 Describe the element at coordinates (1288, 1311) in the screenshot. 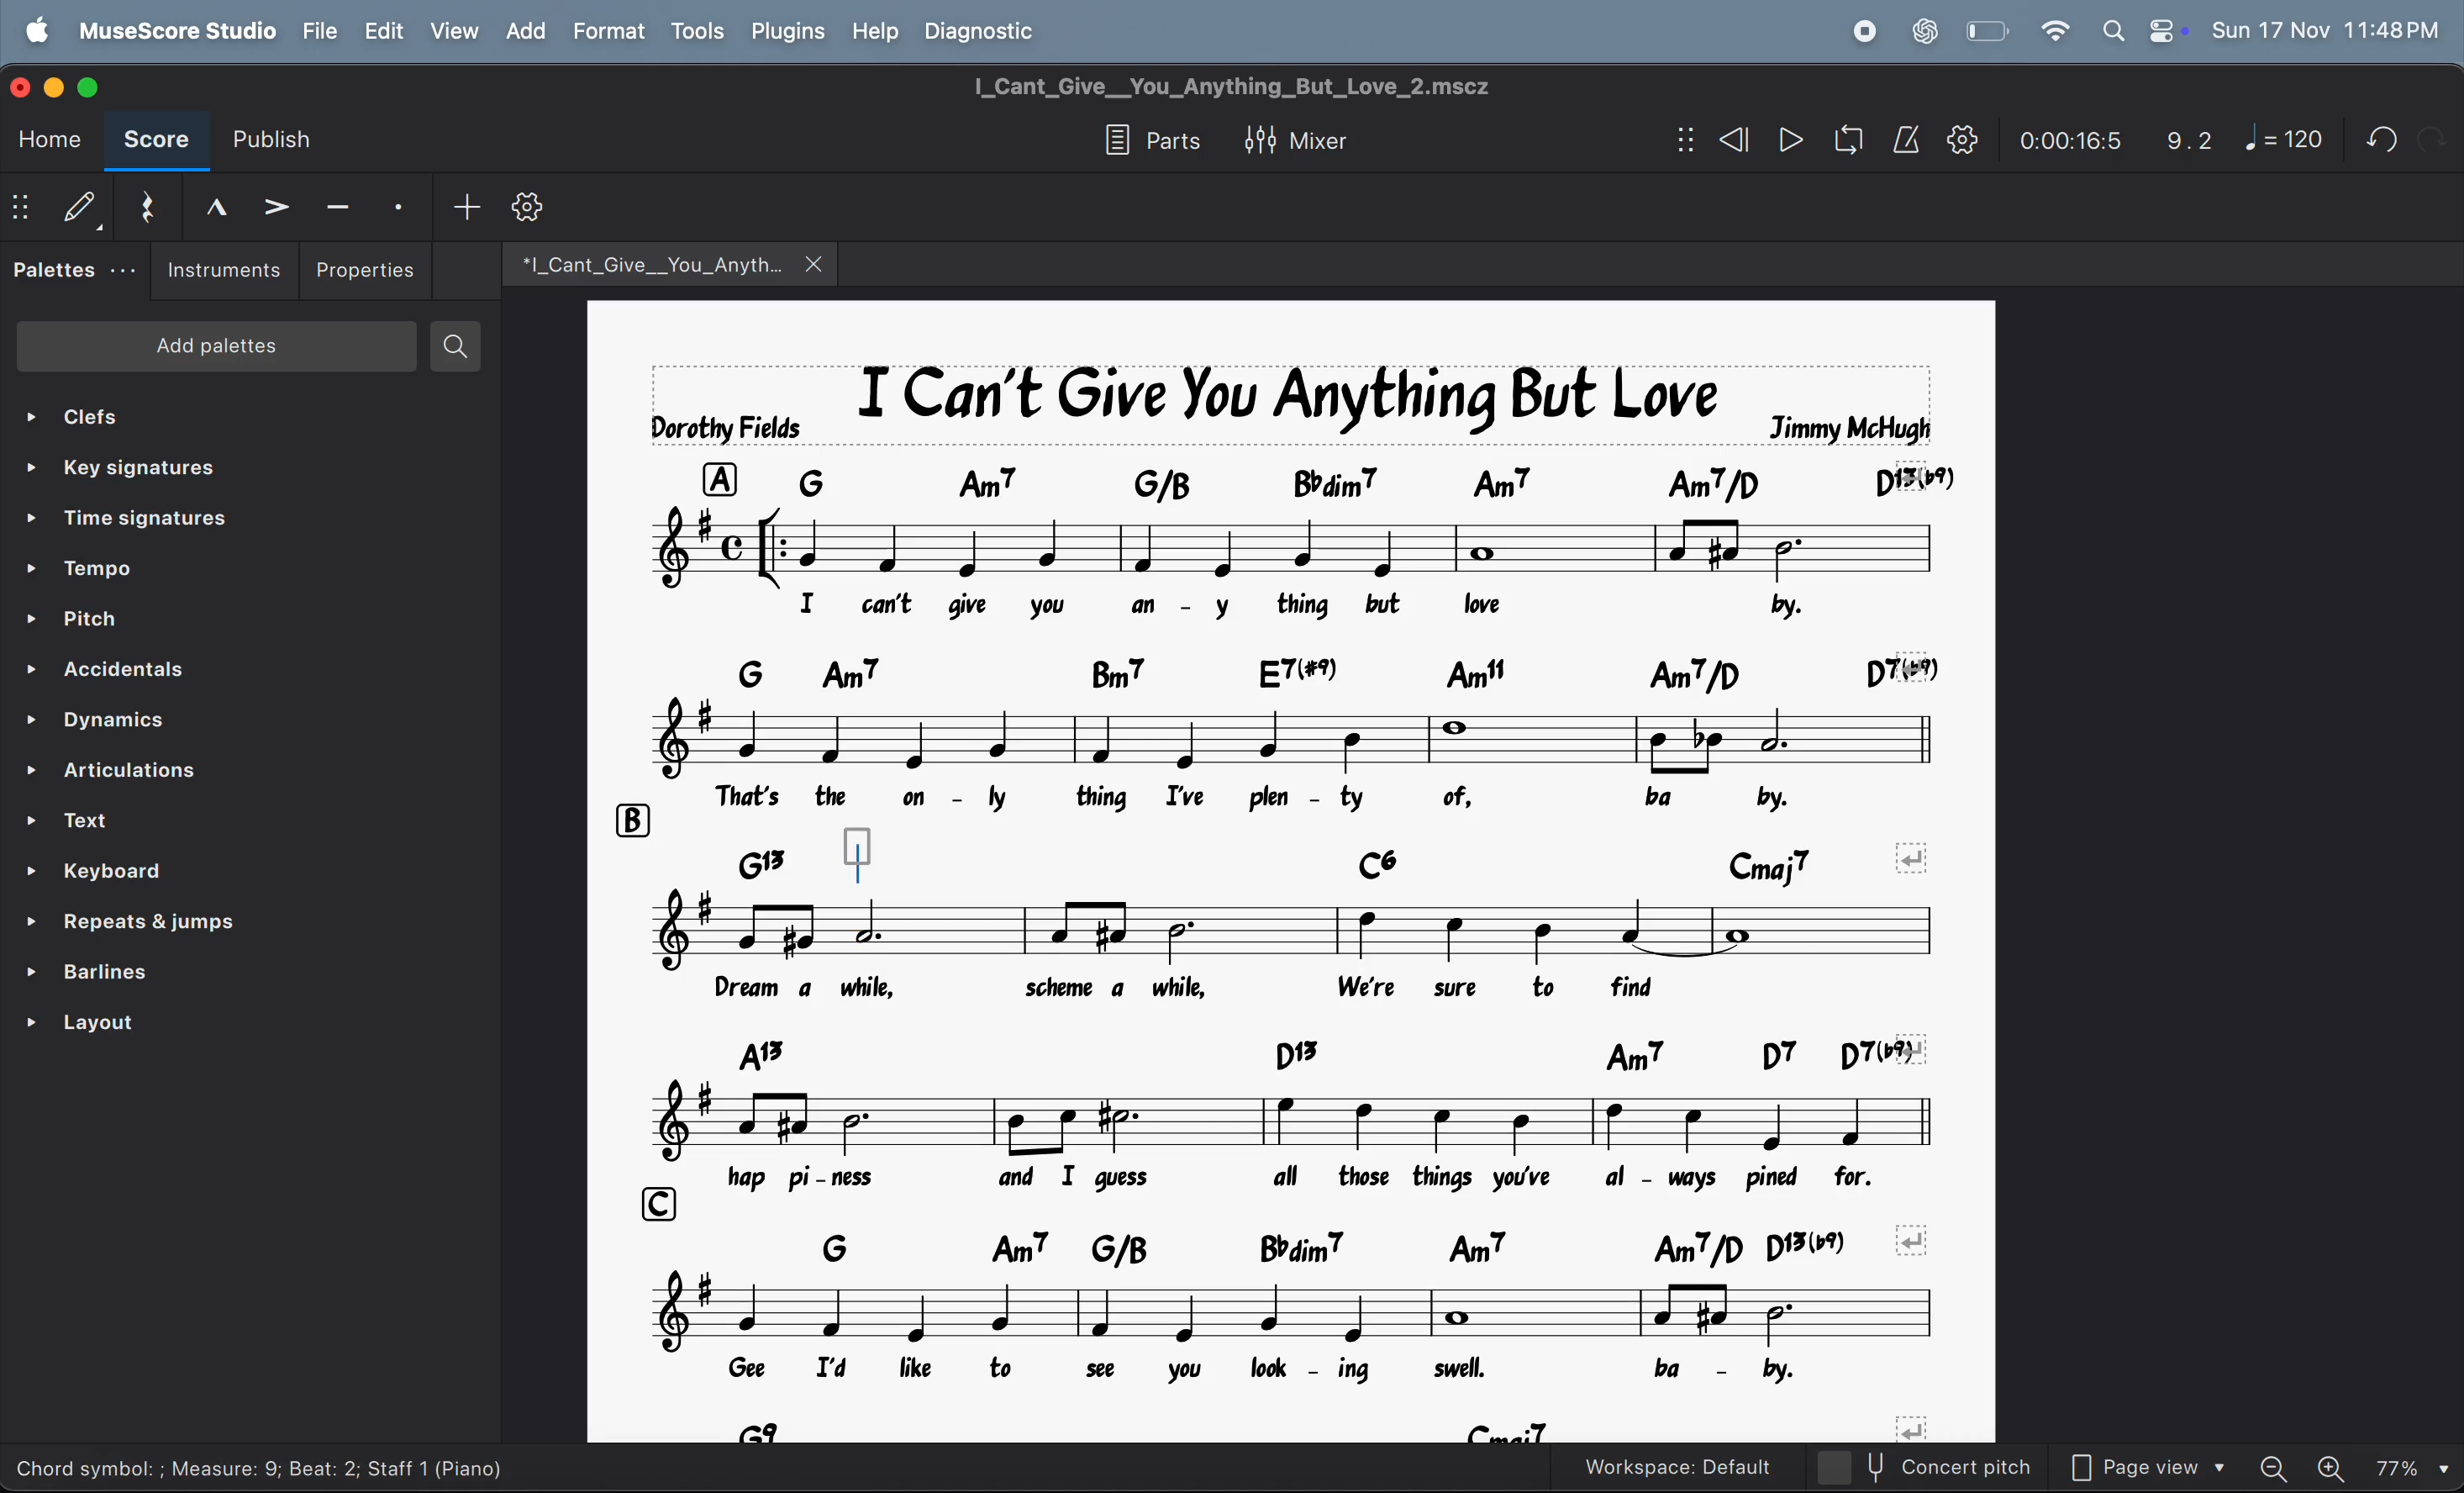

I see `notes` at that location.